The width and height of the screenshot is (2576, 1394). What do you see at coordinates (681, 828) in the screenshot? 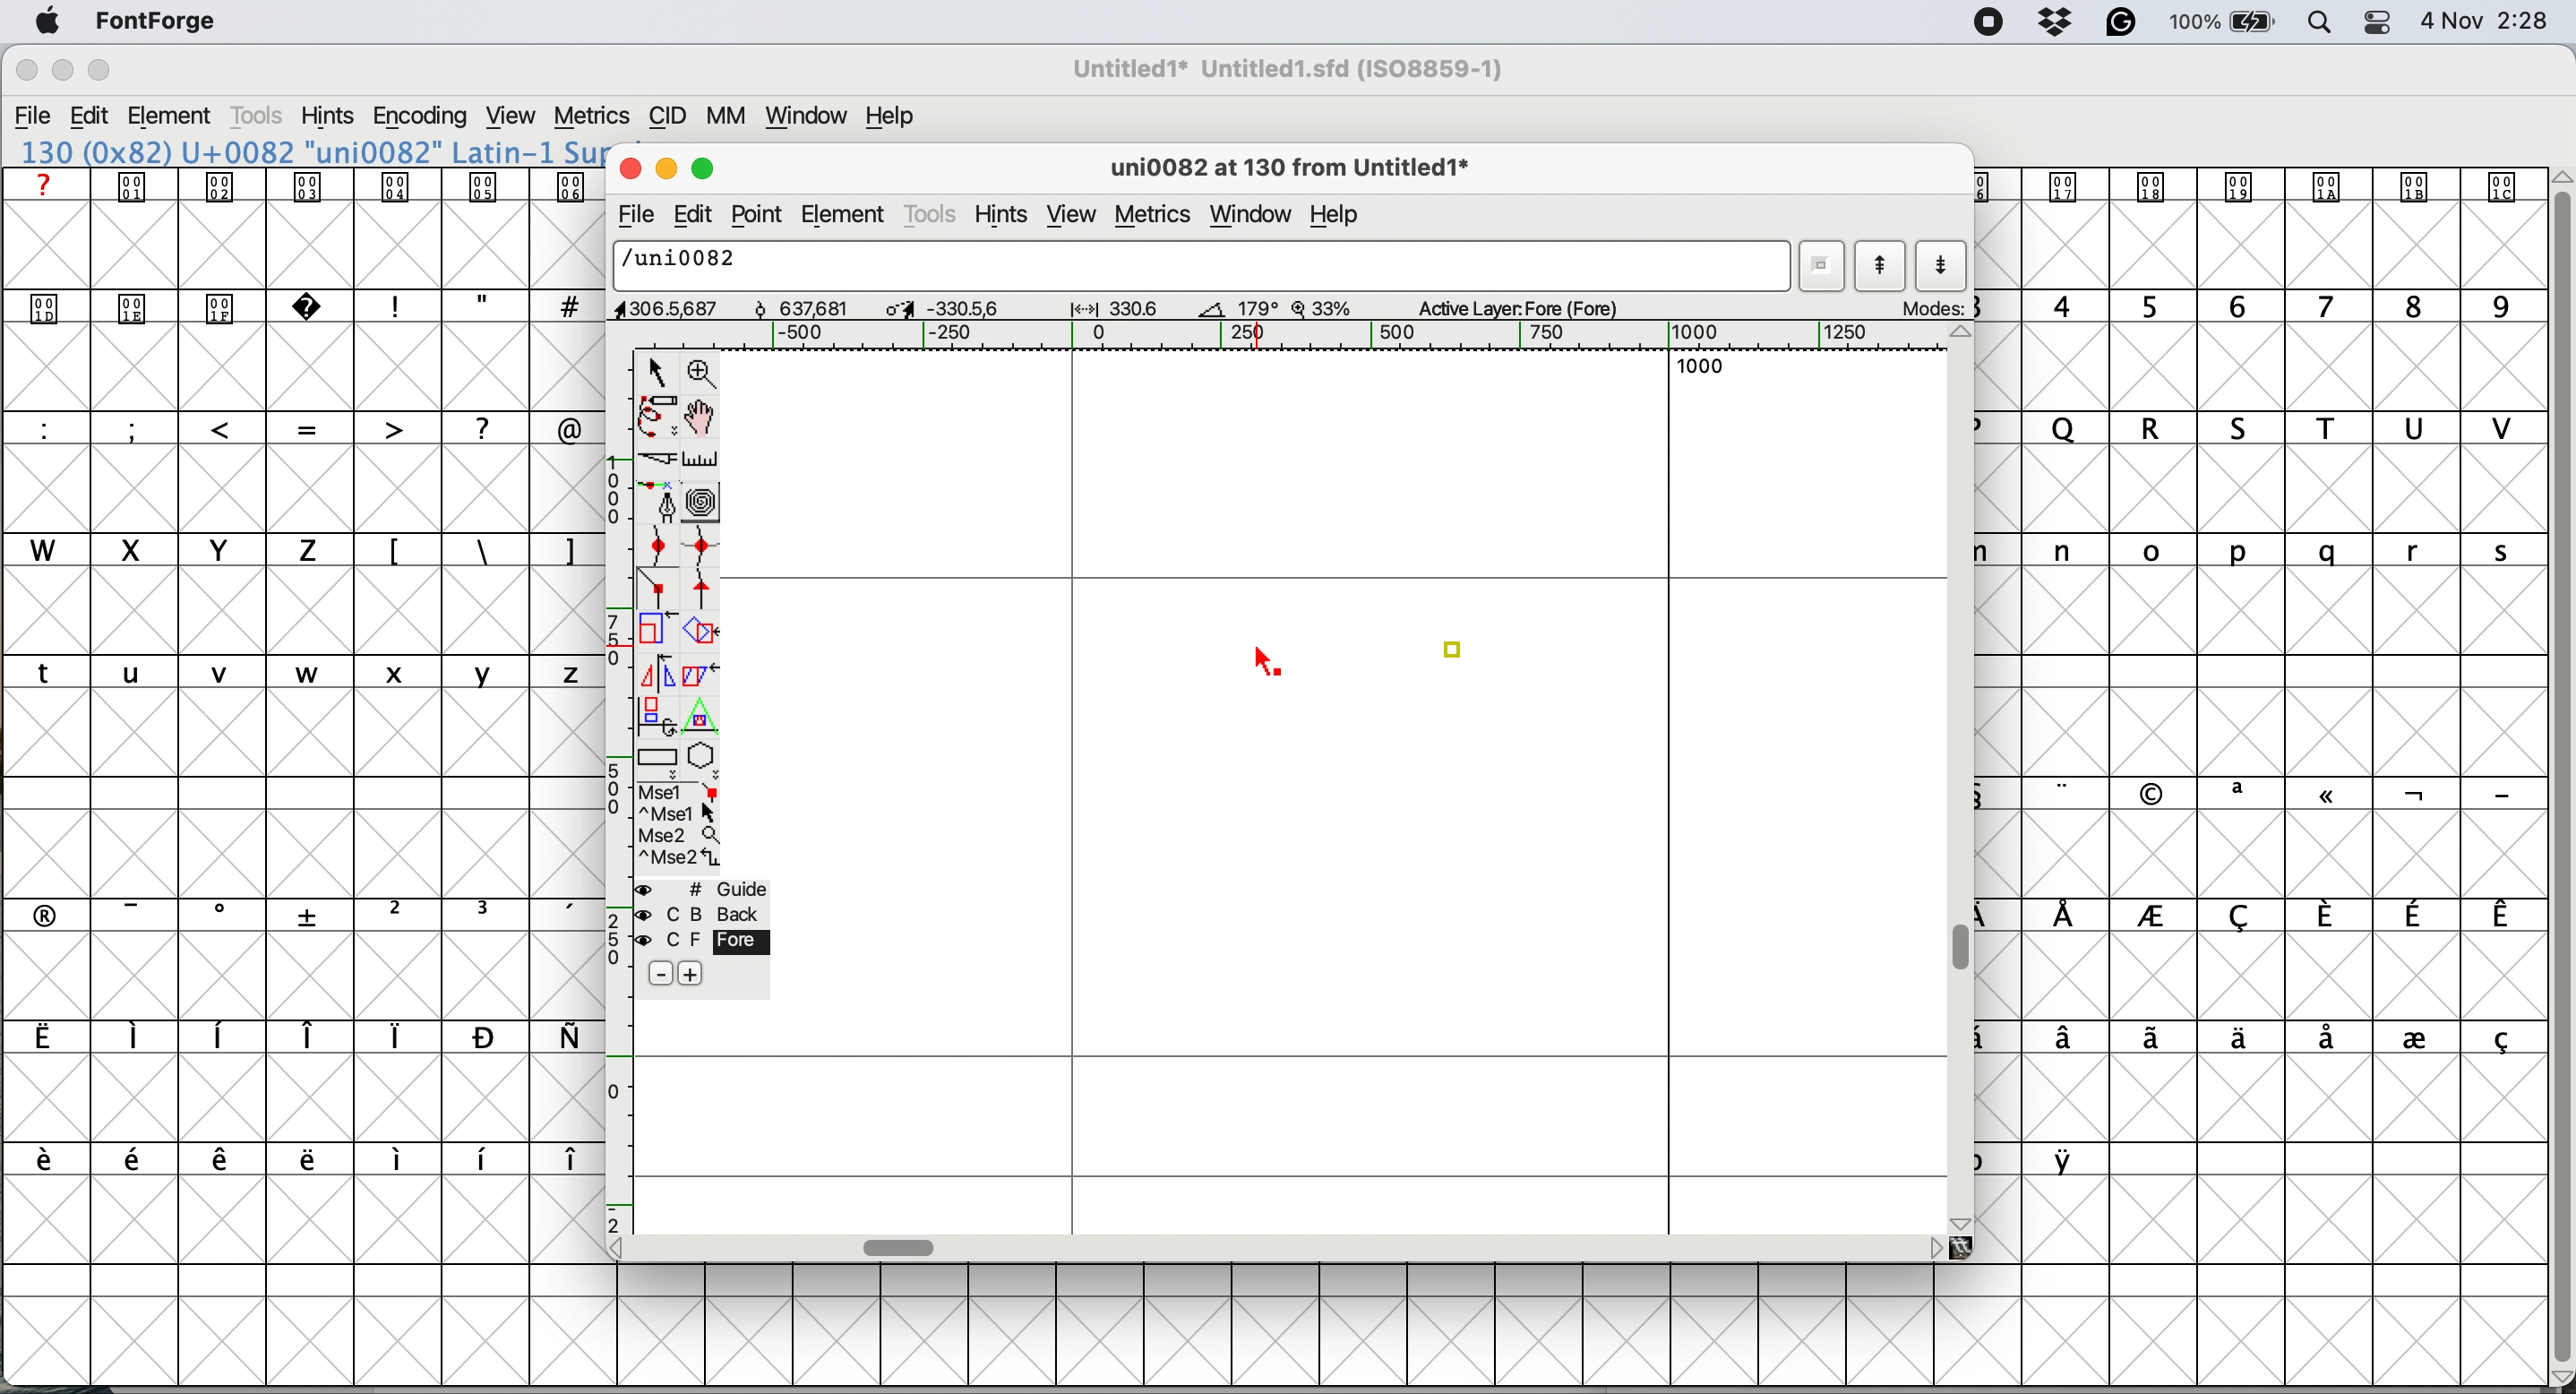
I see `selections` at bounding box center [681, 828].